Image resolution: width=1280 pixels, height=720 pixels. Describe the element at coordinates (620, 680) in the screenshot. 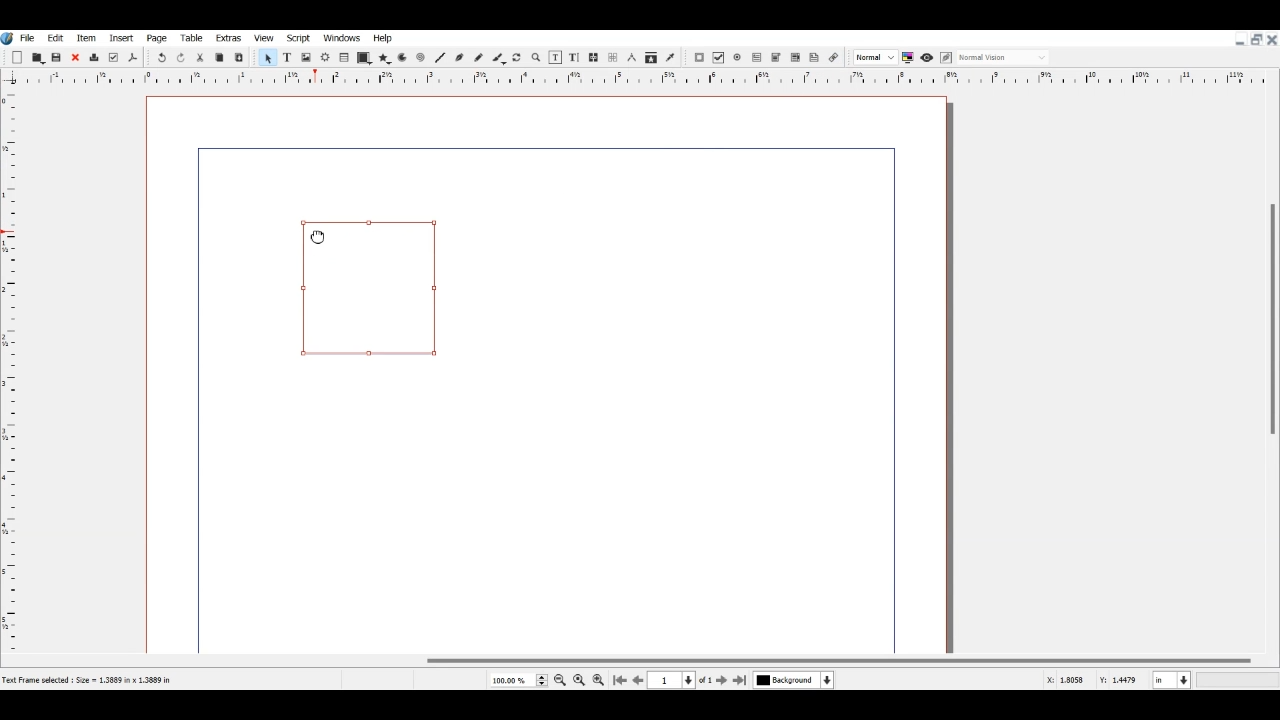

I see `Go to First Page` at that location.